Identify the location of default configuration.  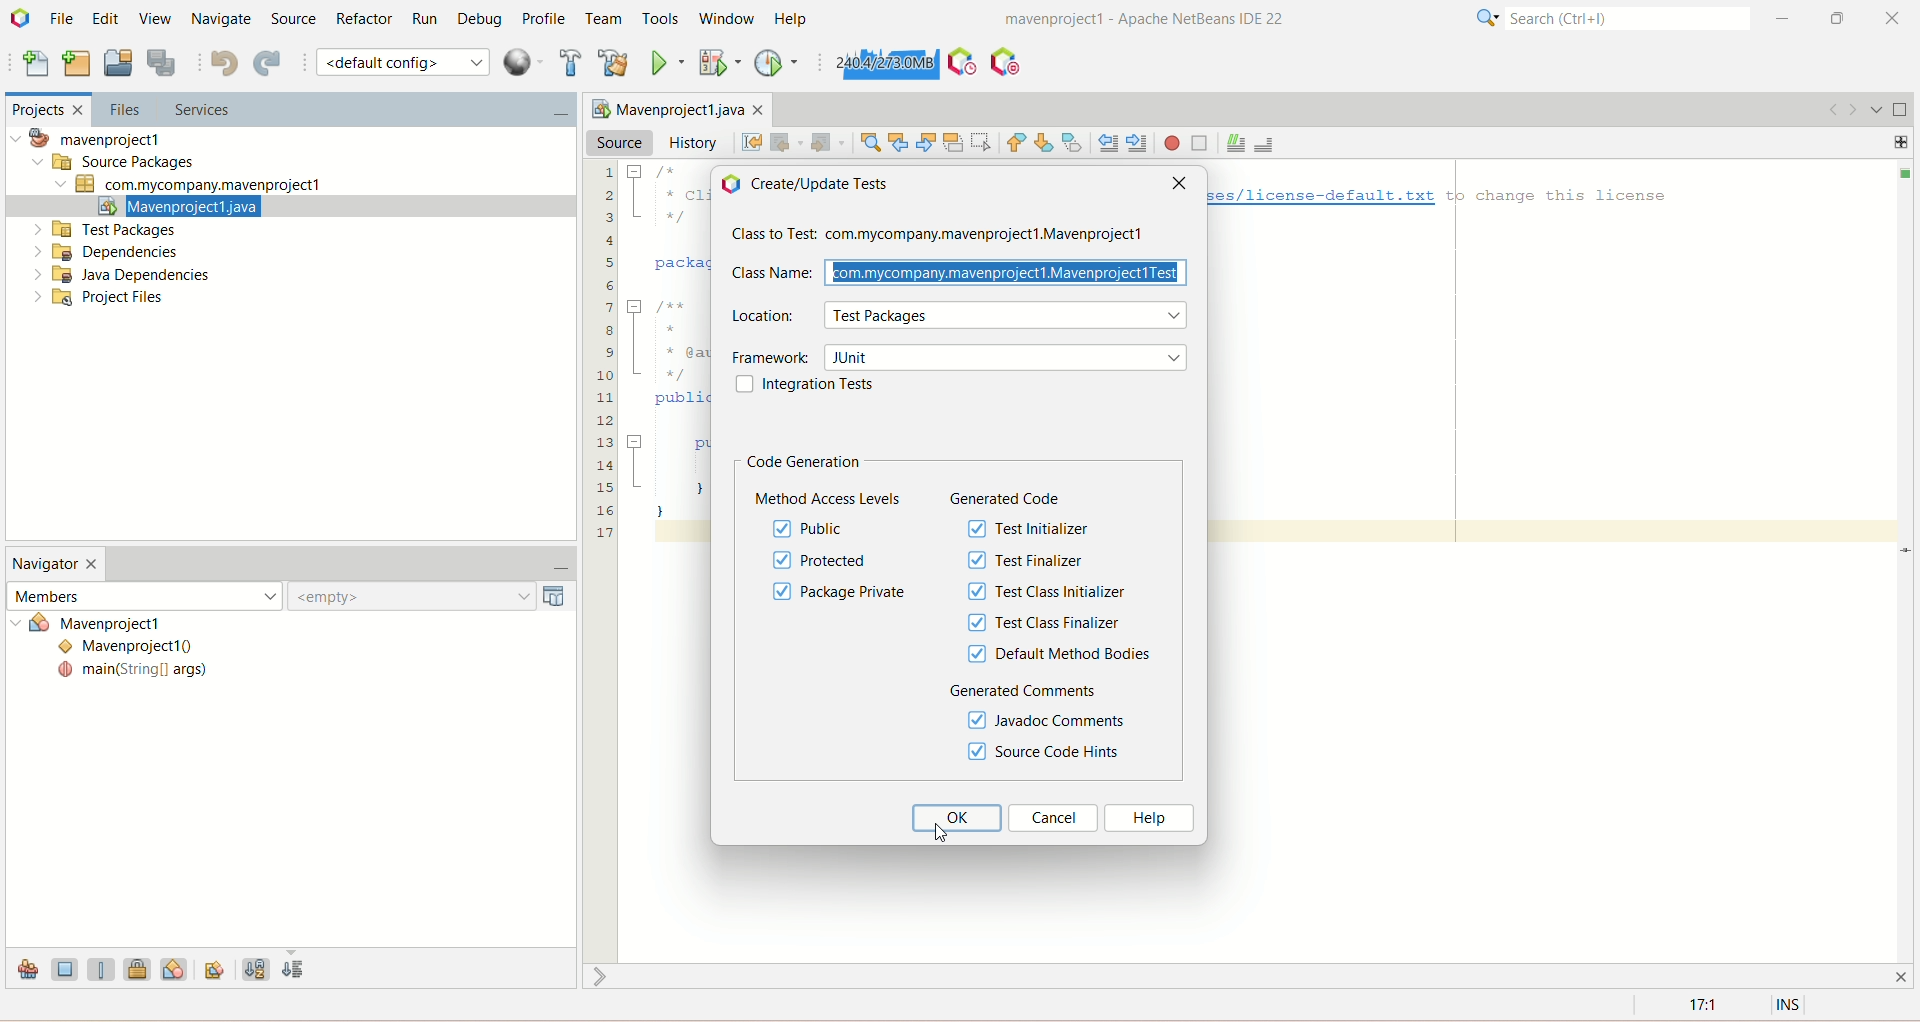
(403, 61).